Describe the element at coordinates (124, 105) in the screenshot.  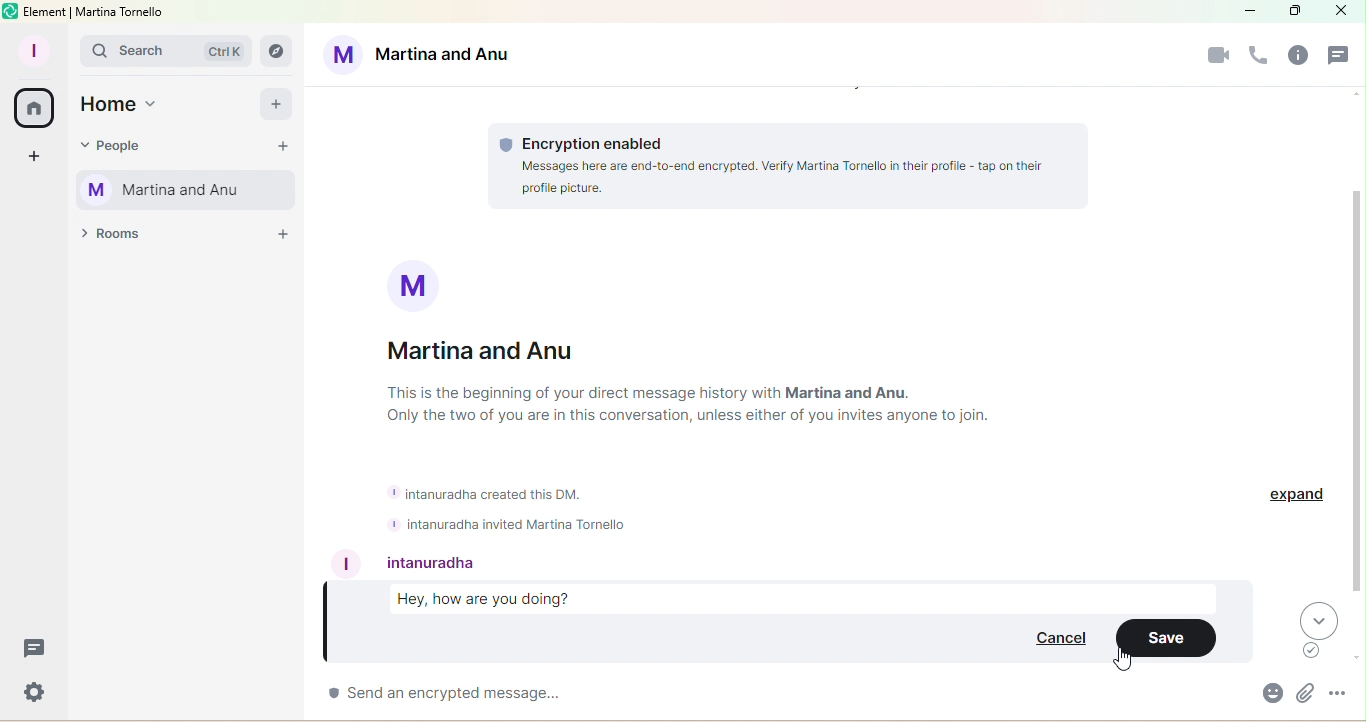
I see `Home` at that location.